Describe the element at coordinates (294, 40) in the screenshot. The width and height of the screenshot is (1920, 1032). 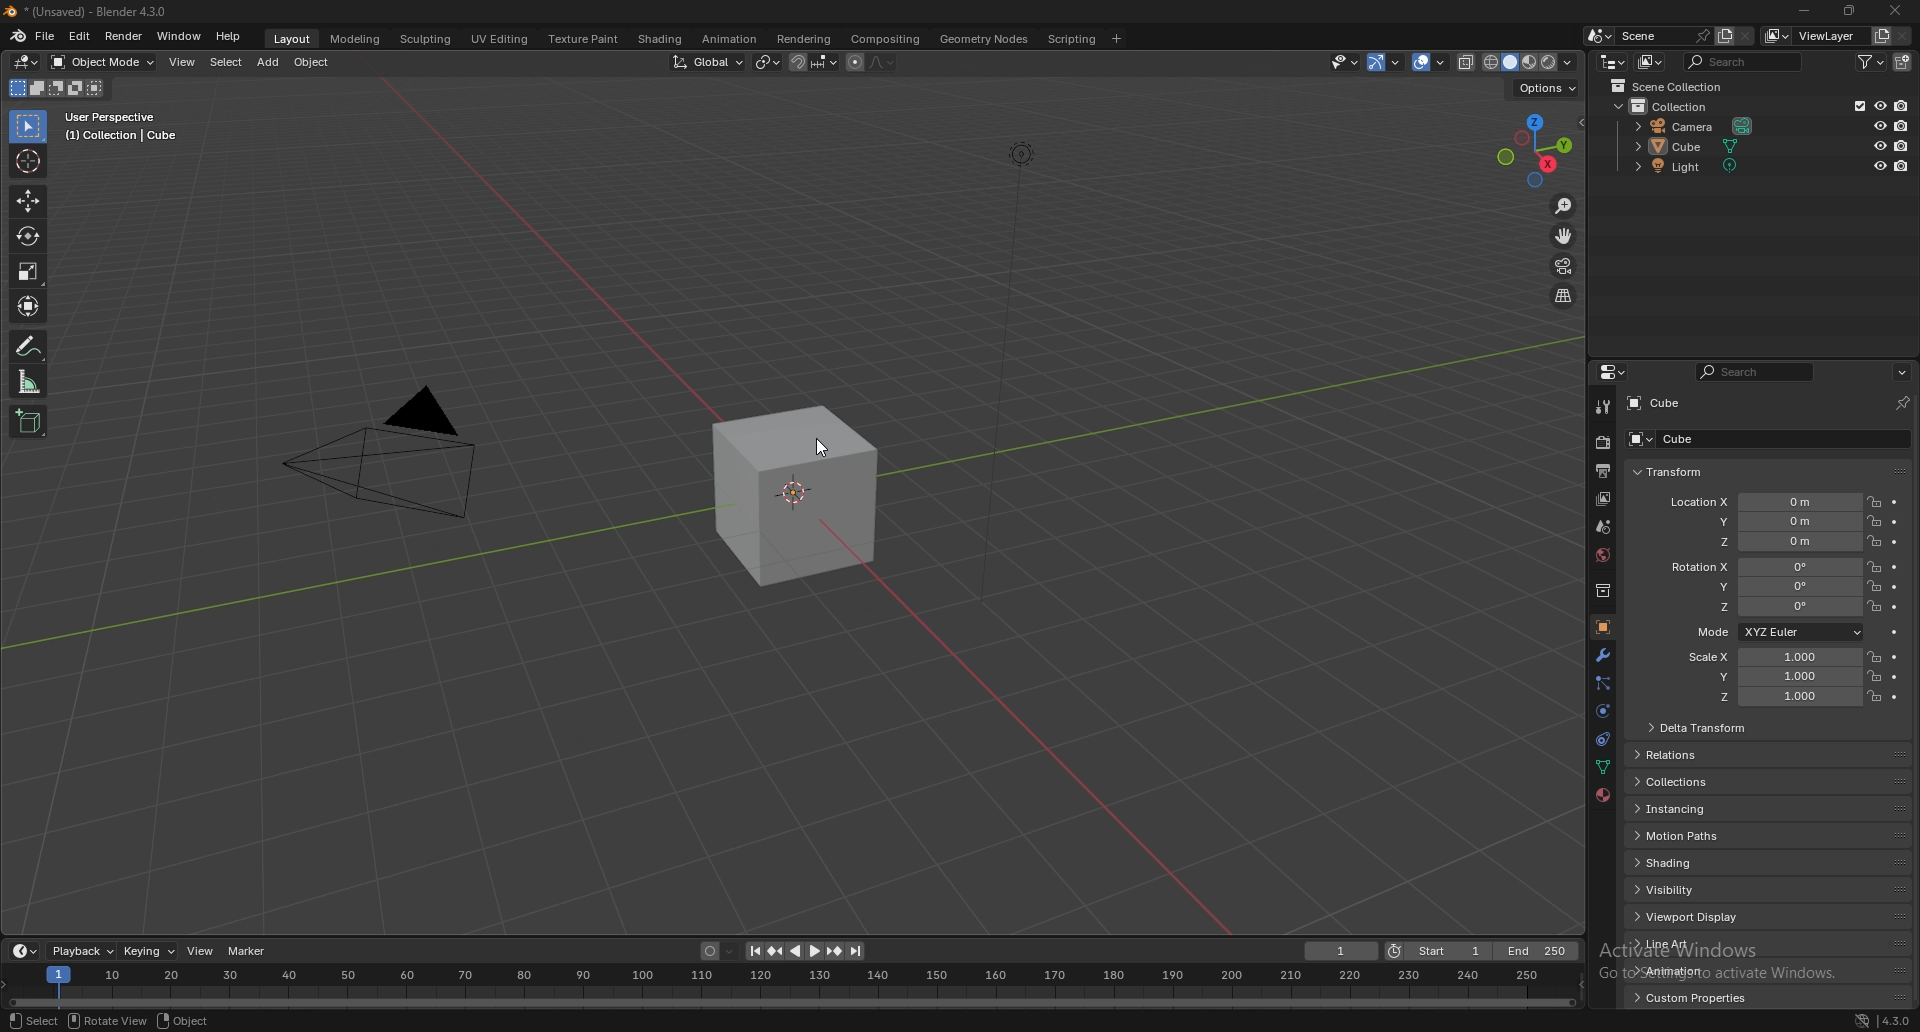
I see `layout` at that location.